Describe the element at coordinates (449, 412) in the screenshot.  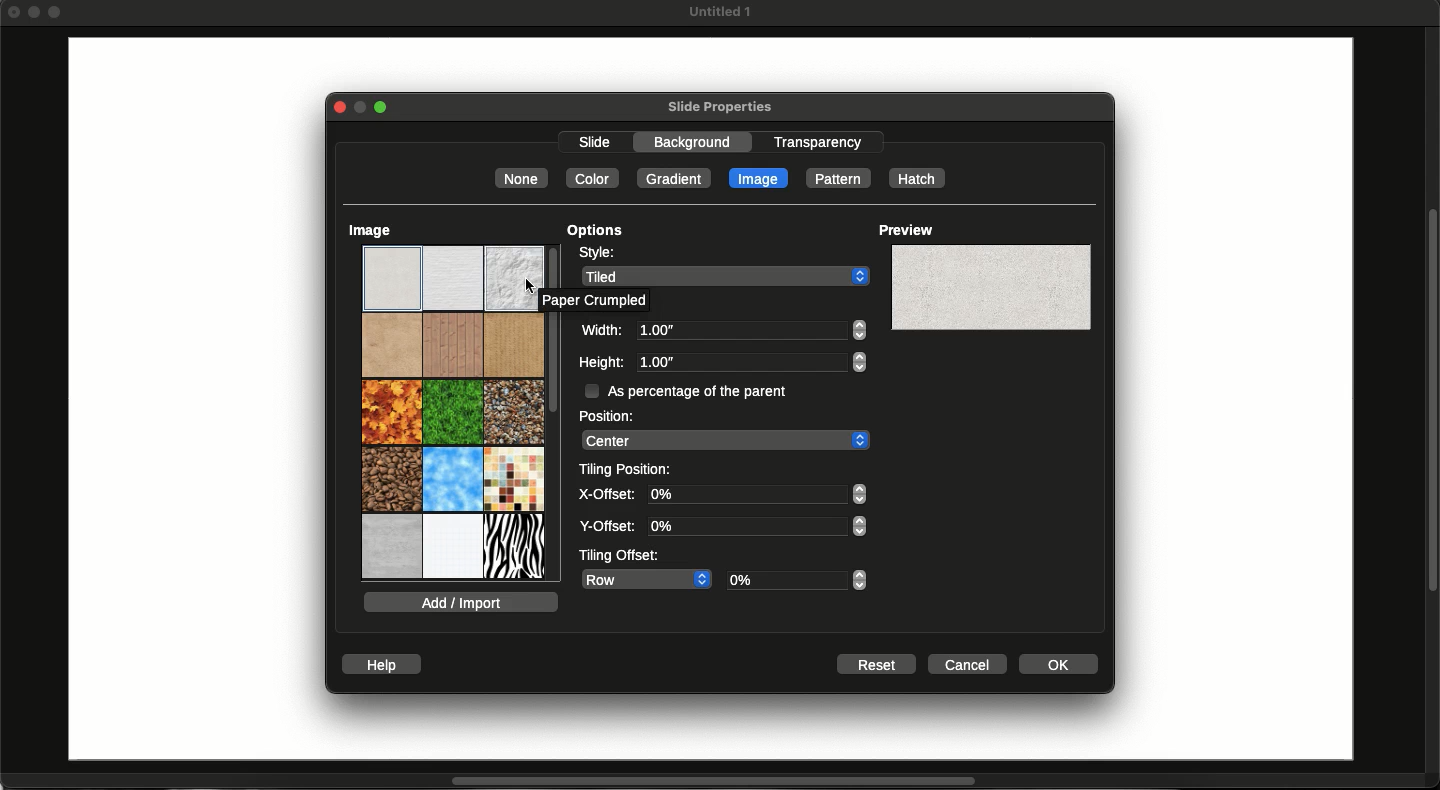
I see `Images` at that location.